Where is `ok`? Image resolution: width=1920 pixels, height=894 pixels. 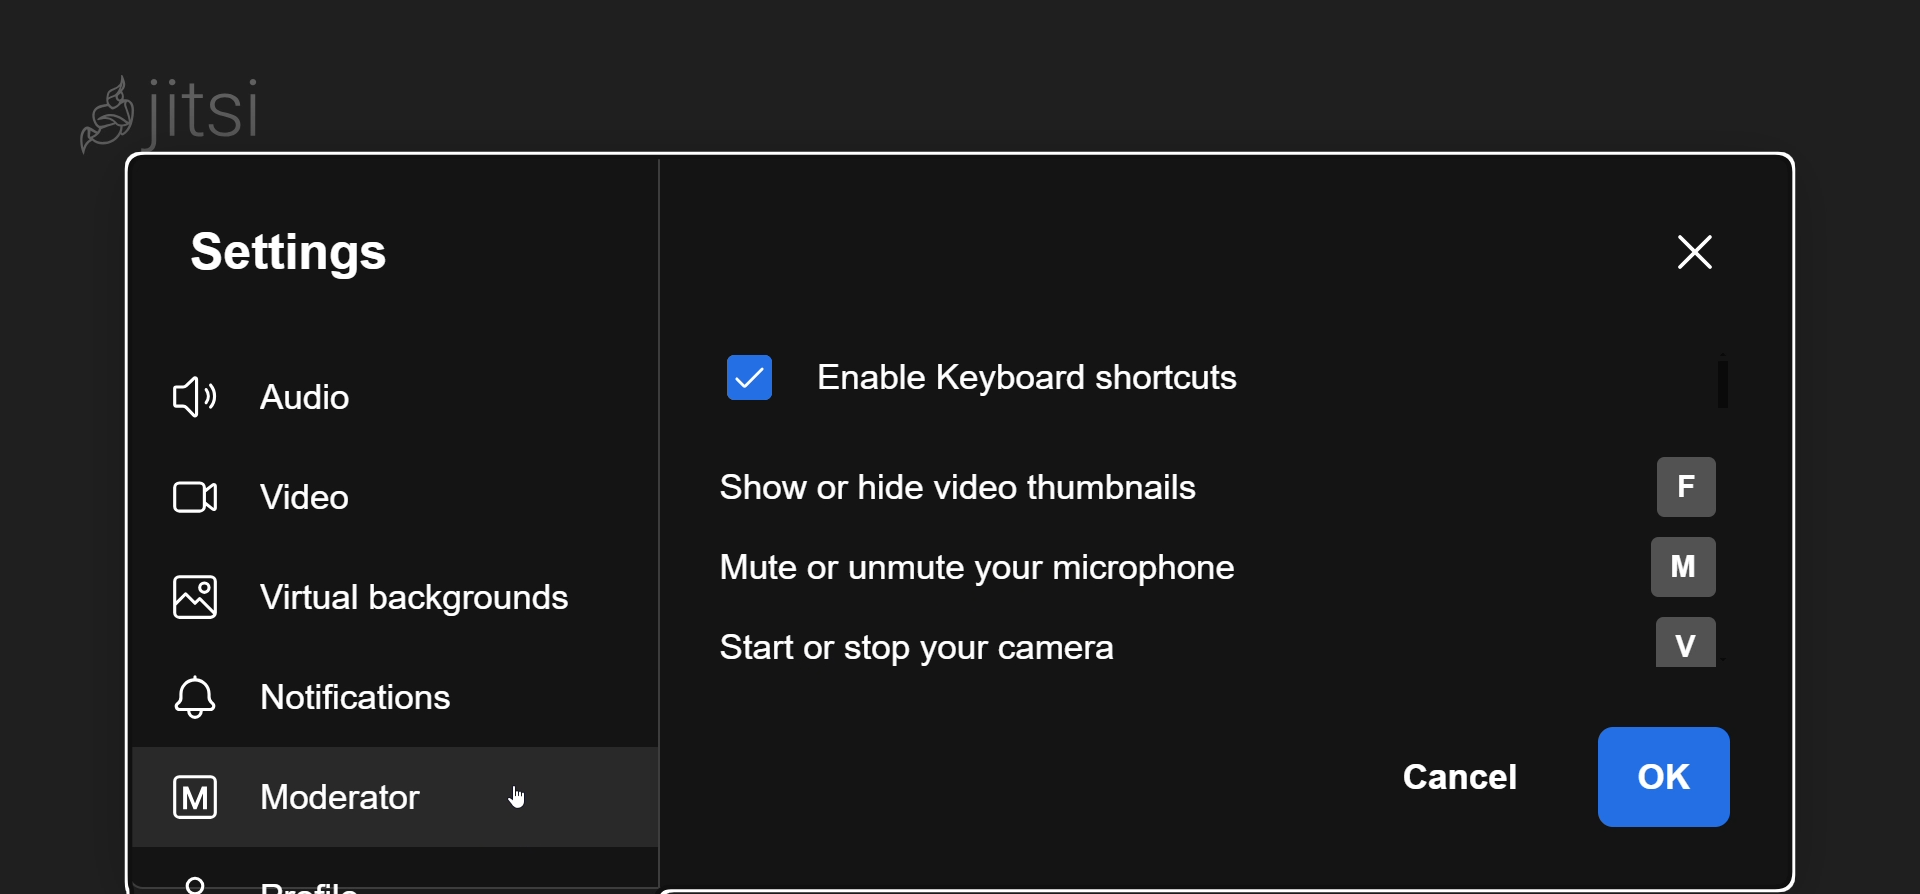
ok is located at coordinates (1678, 778).